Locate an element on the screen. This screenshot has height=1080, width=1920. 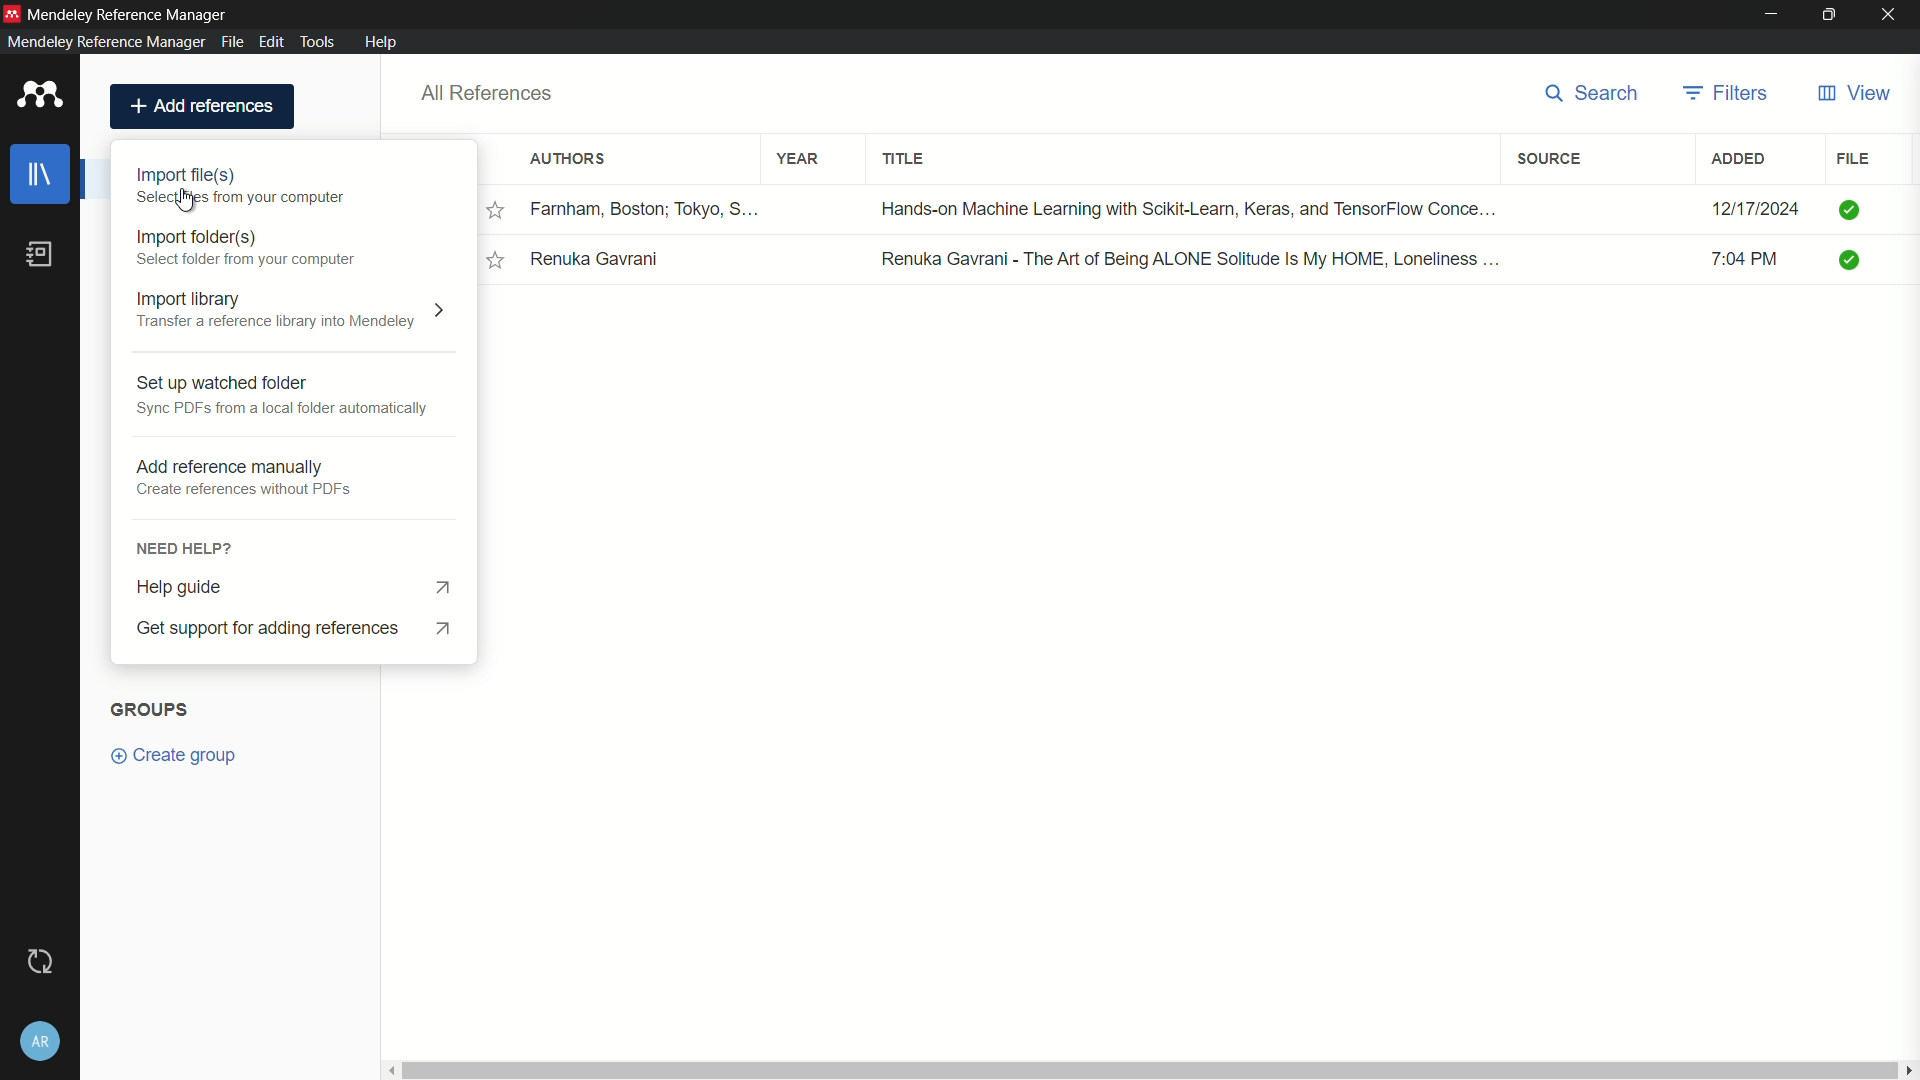
help  is located at coordinates (381, 42).